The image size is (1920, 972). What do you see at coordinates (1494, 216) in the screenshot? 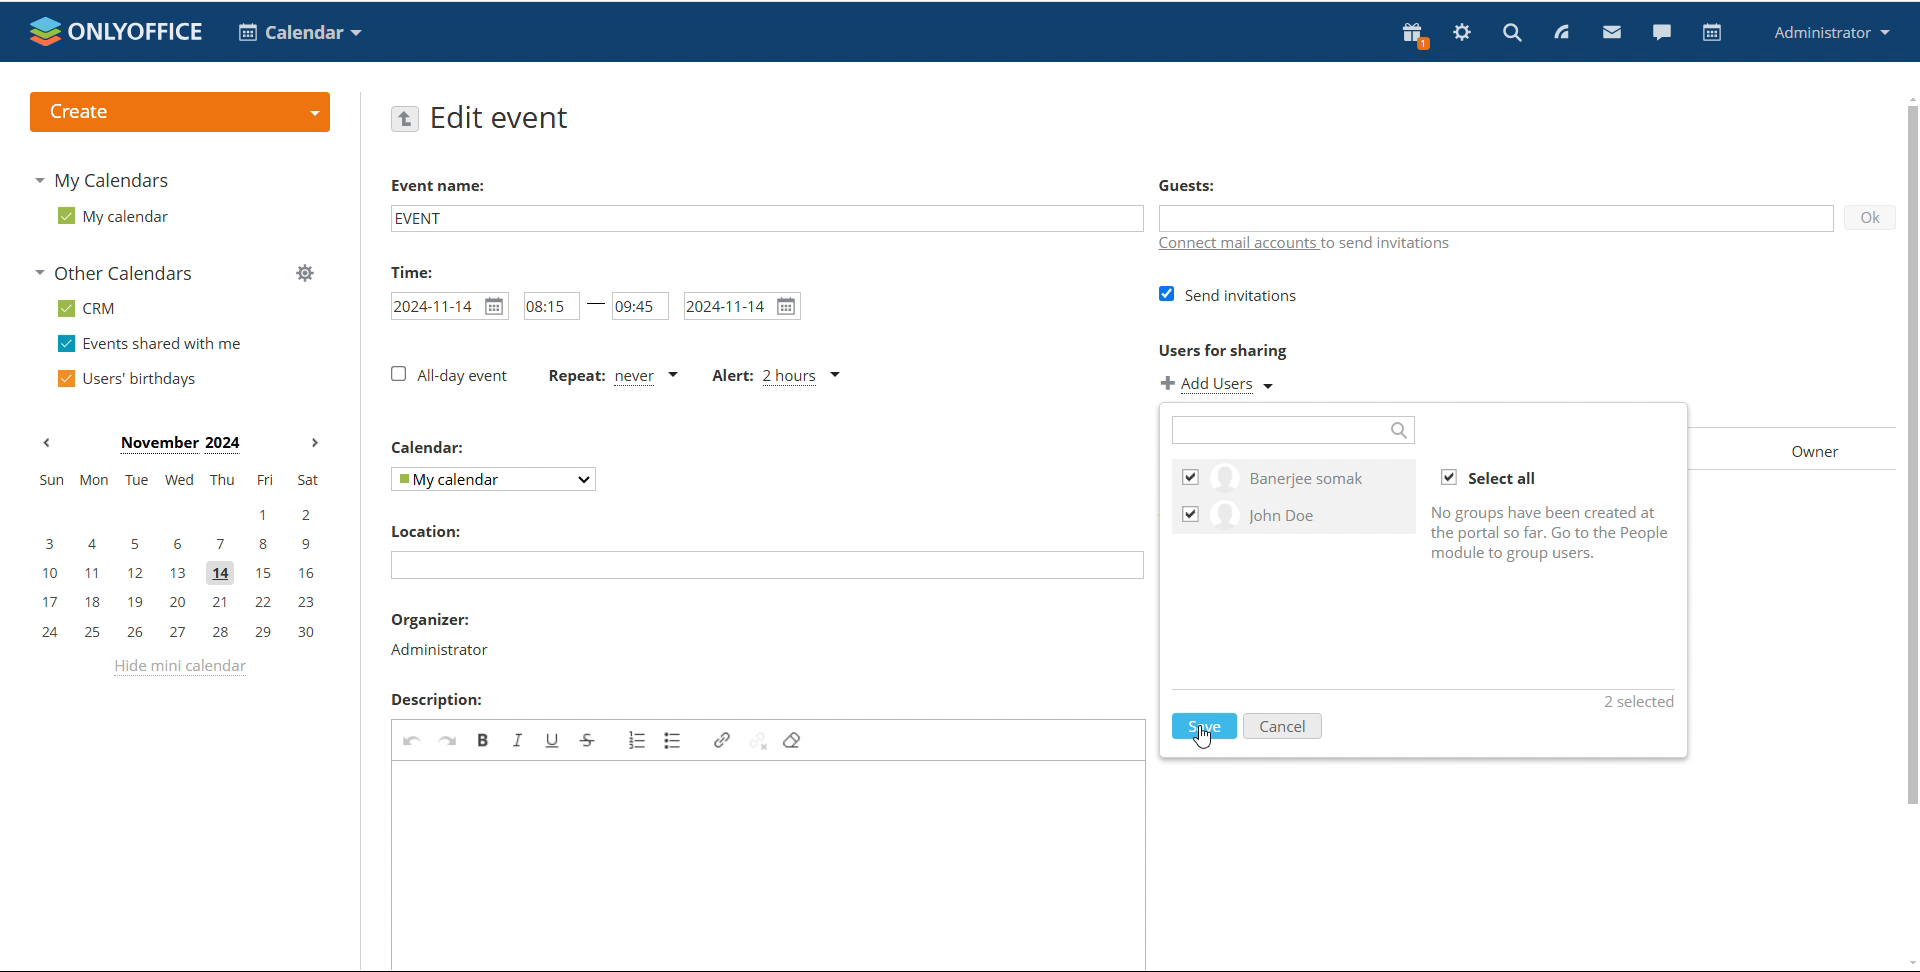
I see `add guests` at bounding box center [1494, 216].